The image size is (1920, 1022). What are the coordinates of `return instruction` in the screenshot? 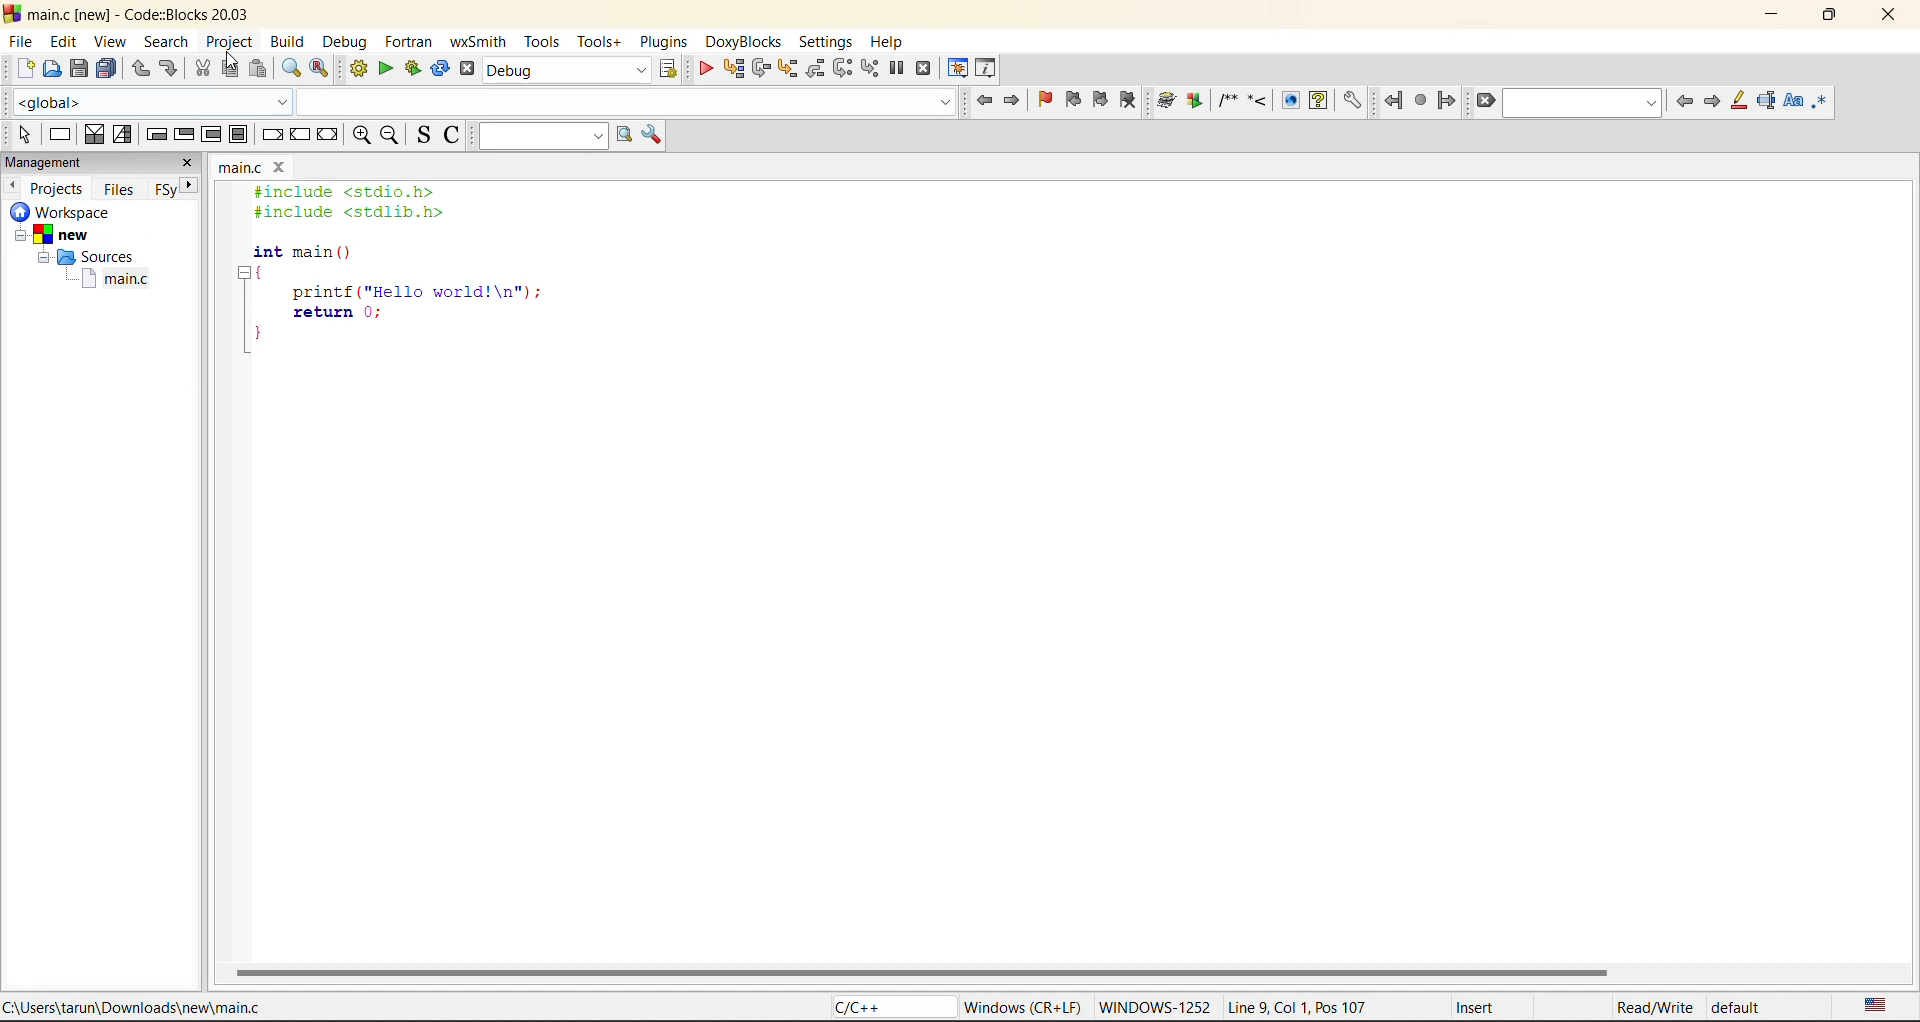 It's located at (327, 136).